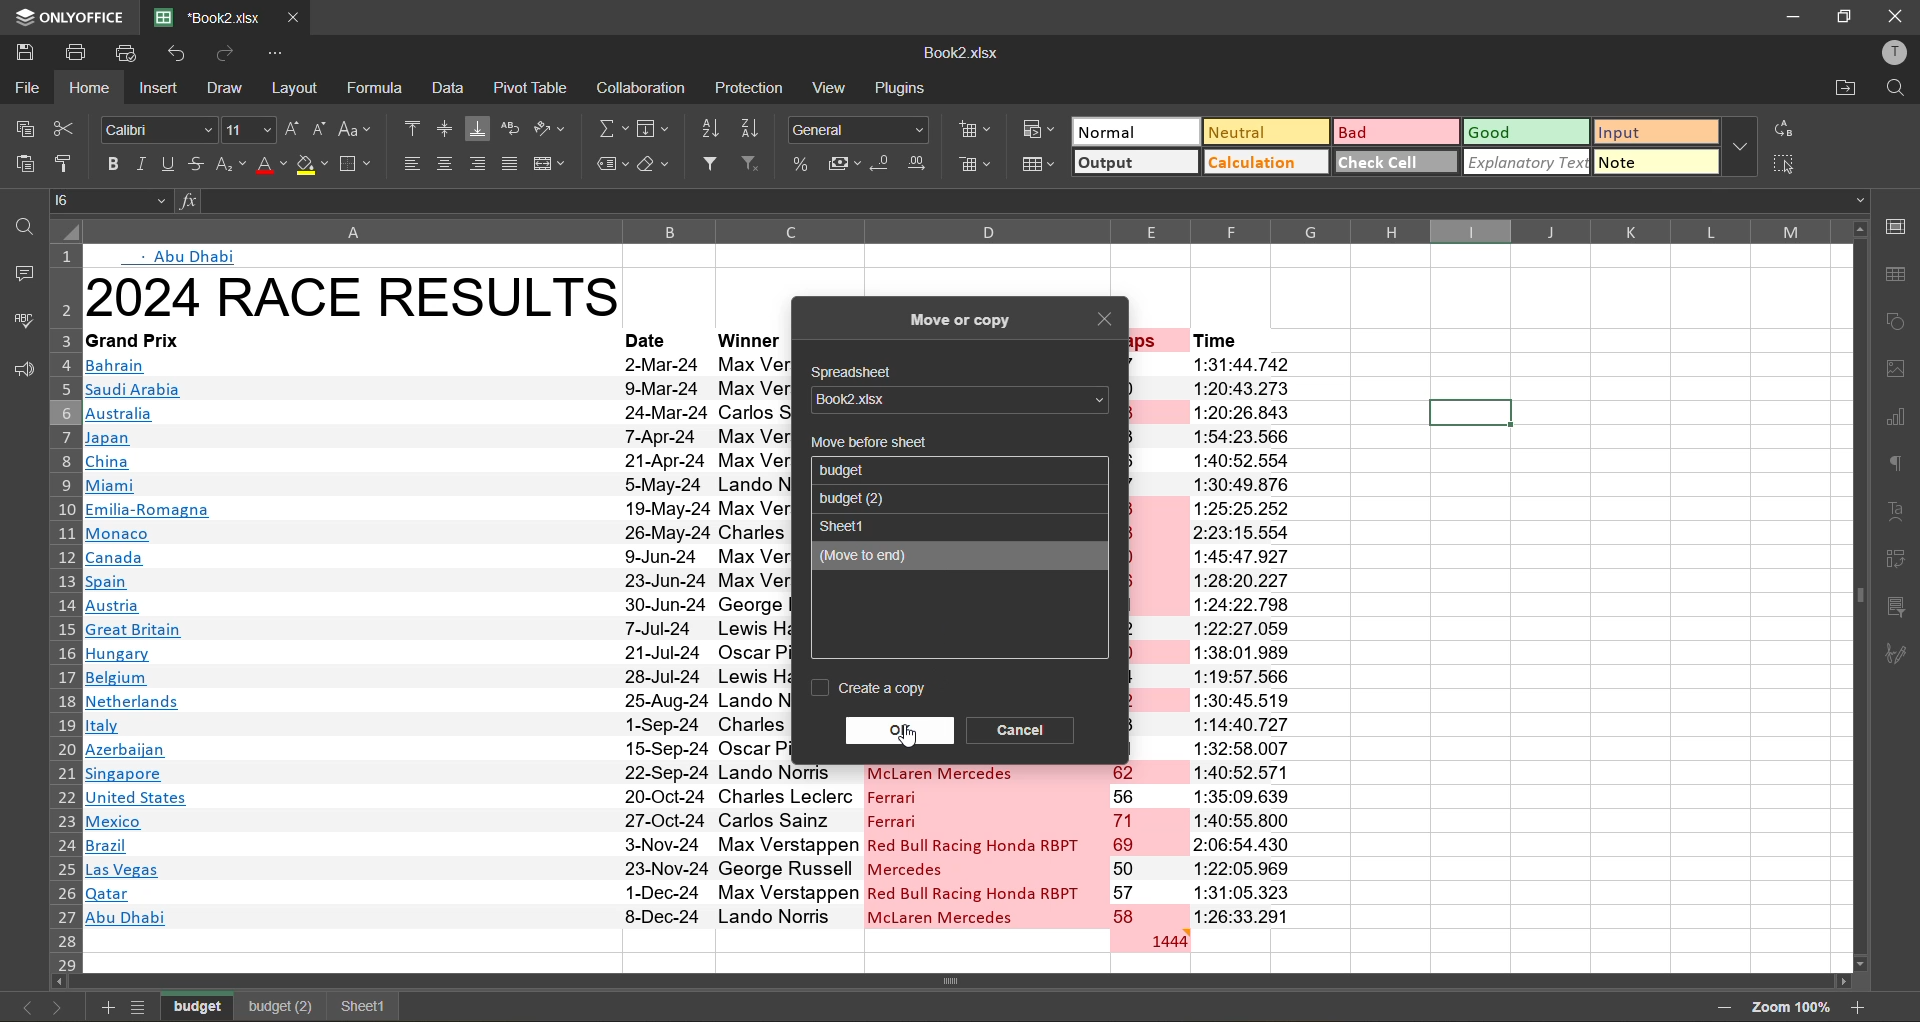  What do you see at coordinates (358, 164) in the screenshot?
I see `borders` at bounding box center [358, 164].